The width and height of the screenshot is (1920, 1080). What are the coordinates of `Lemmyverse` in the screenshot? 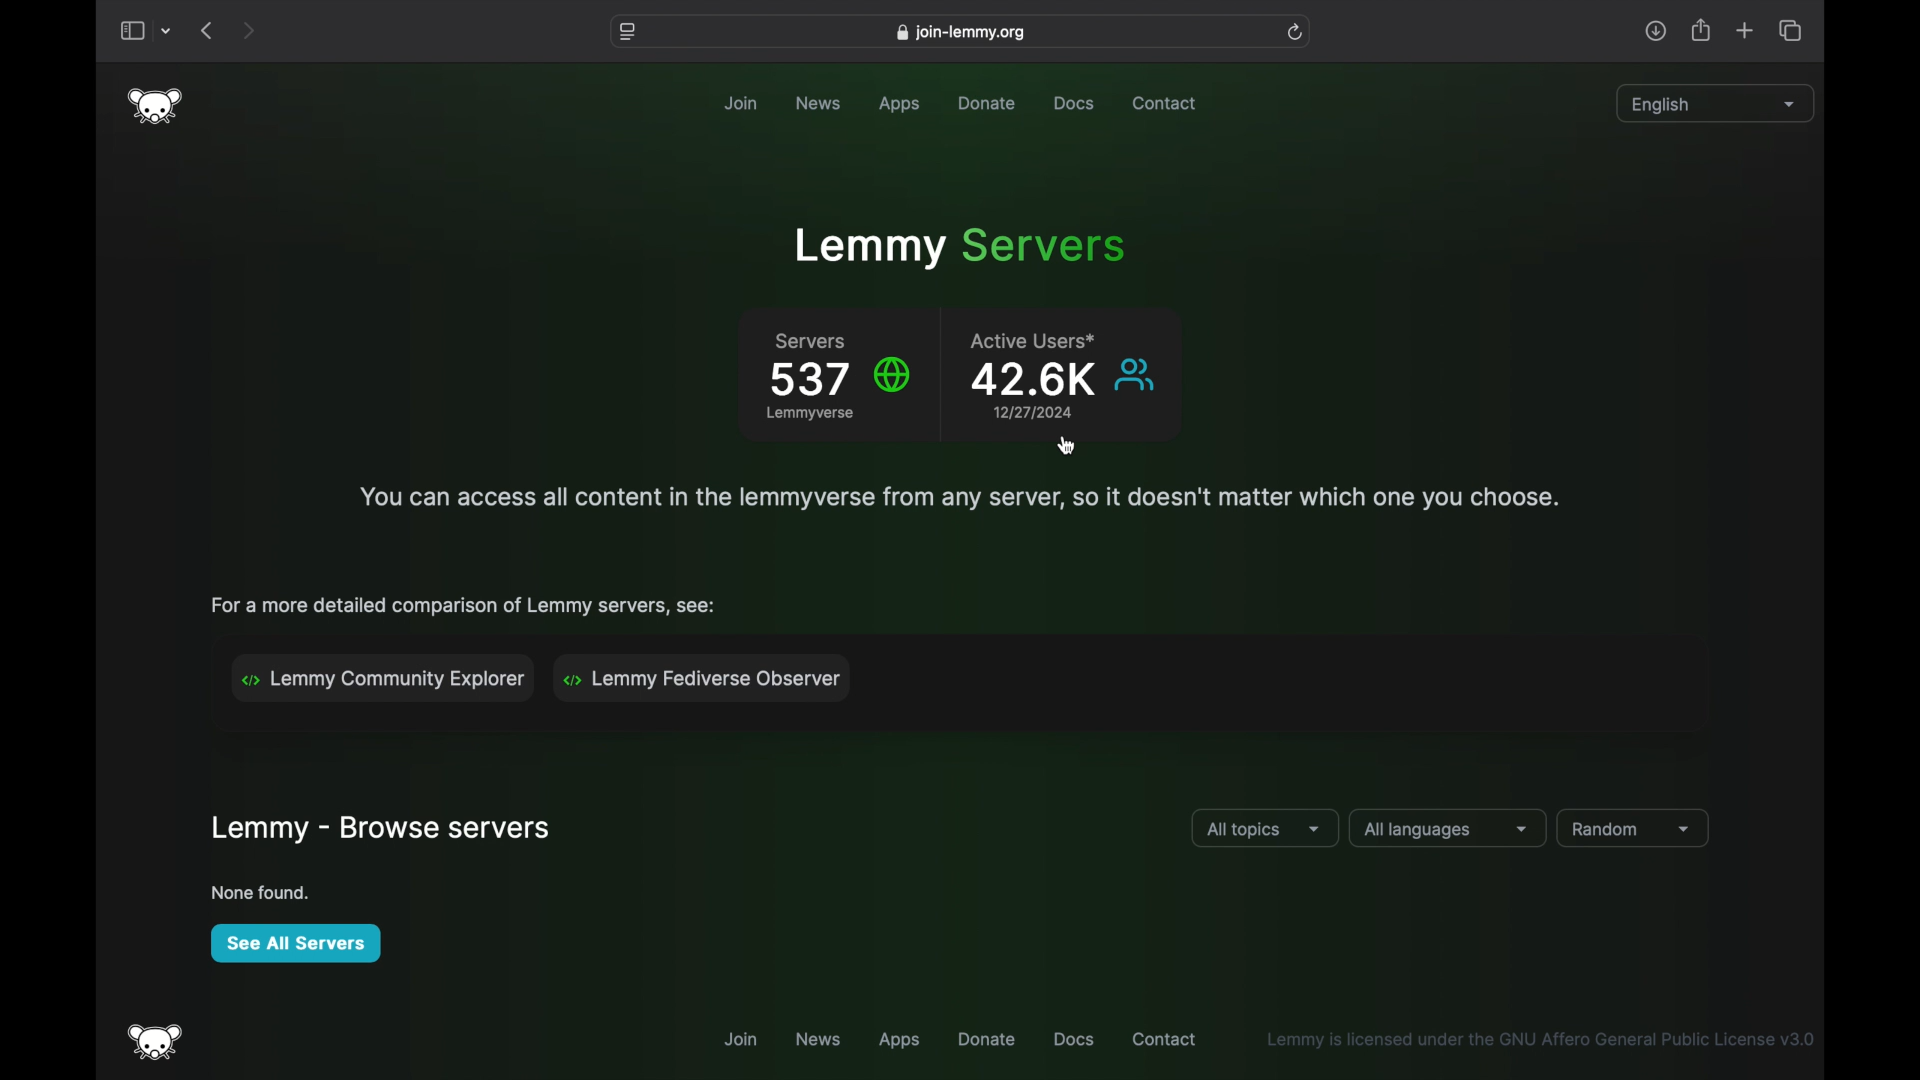 It's located at (811, 417).